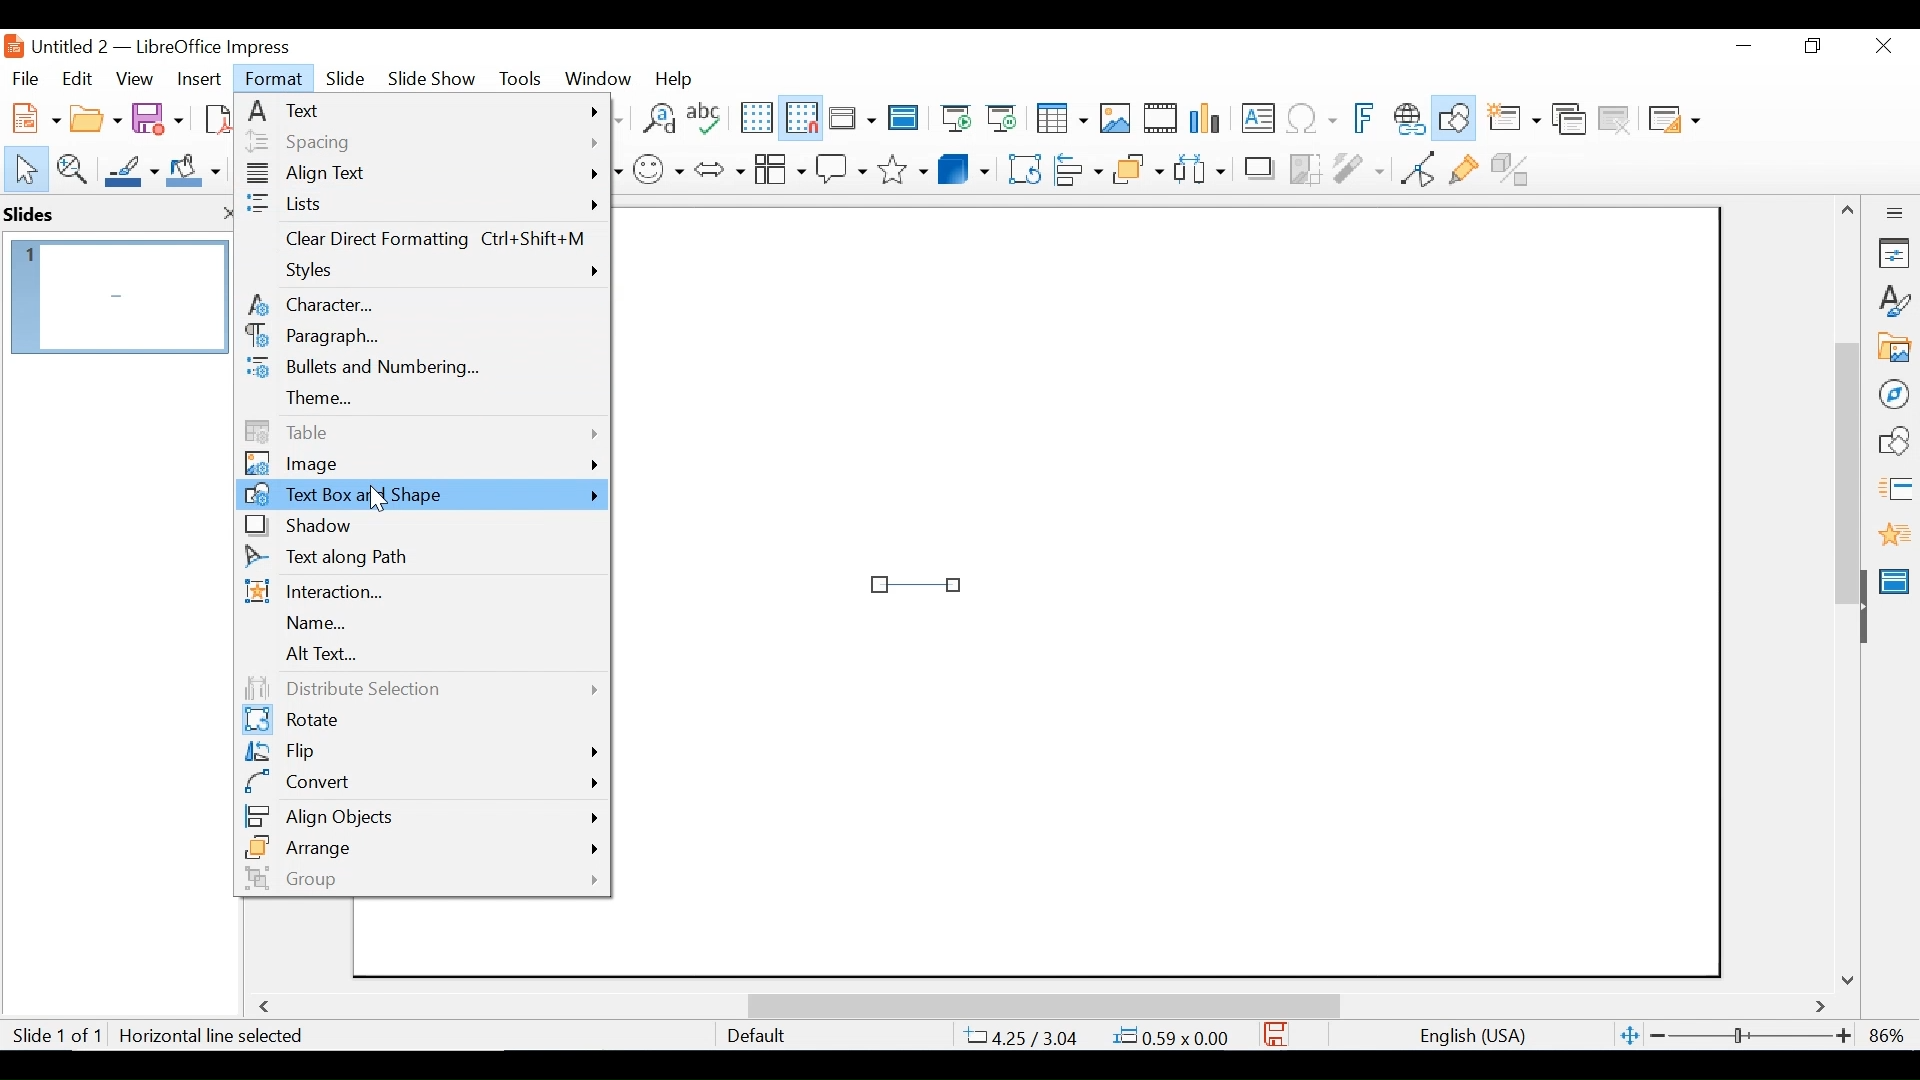  I want to click on Edit, so click(75, 79).